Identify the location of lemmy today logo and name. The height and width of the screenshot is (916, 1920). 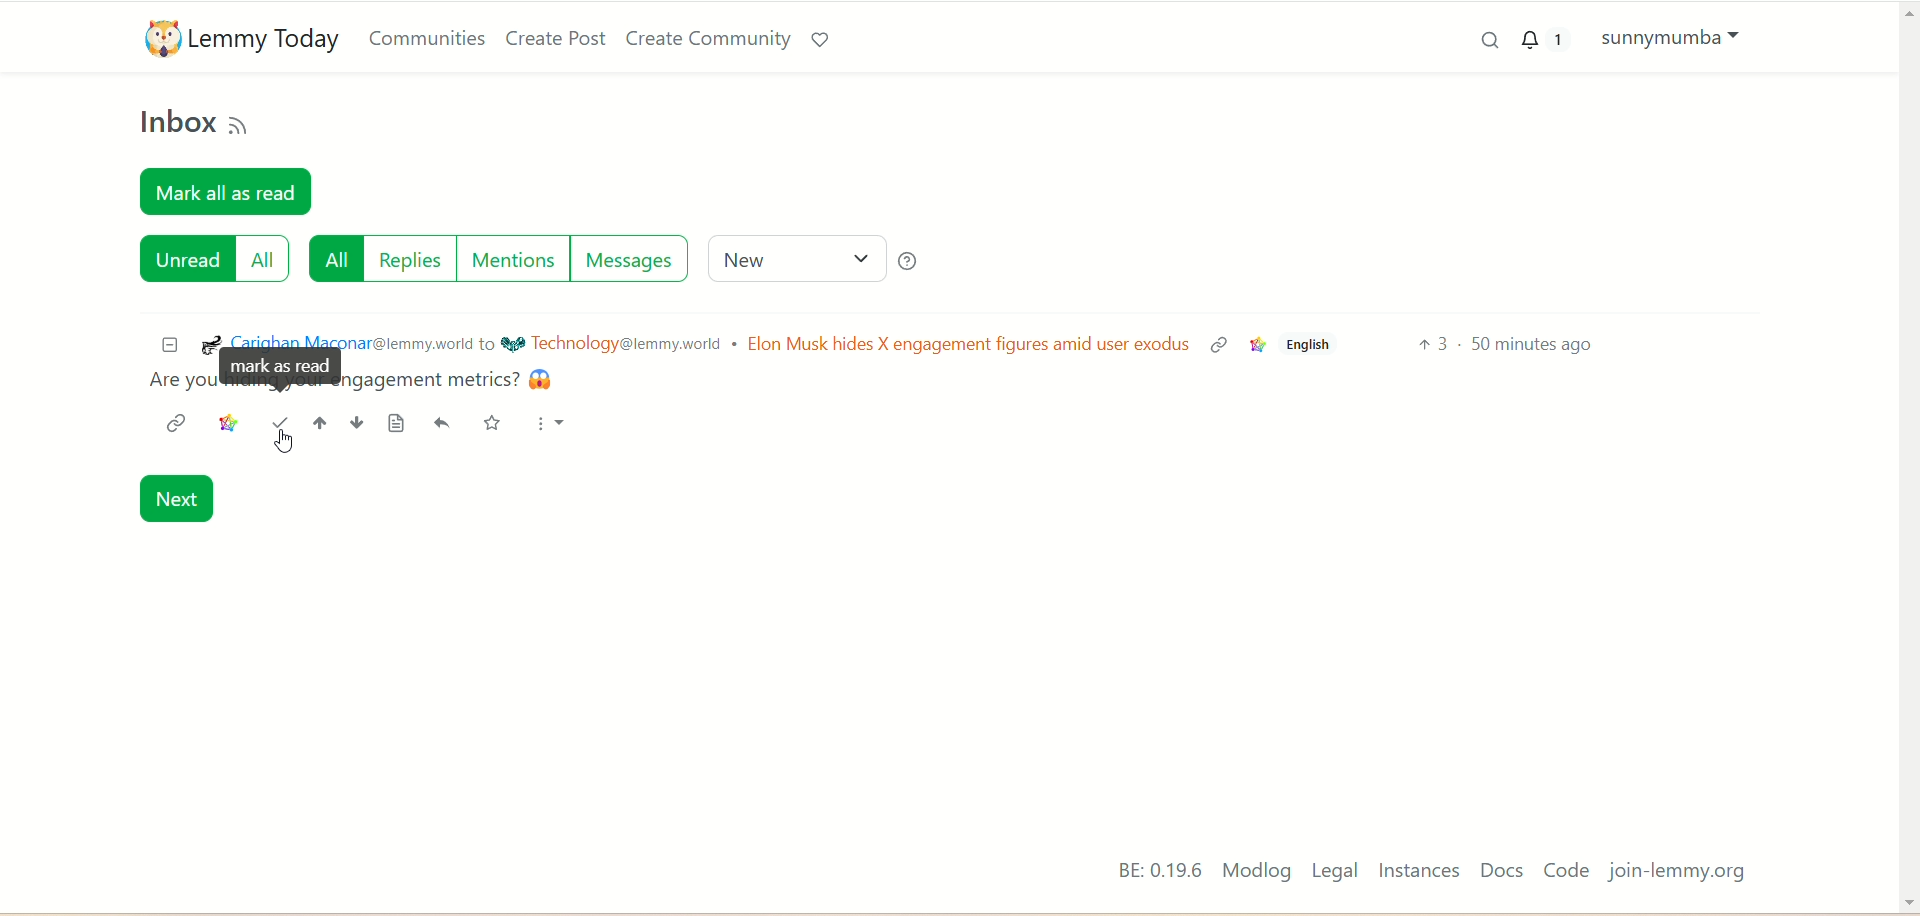
(239, 36).